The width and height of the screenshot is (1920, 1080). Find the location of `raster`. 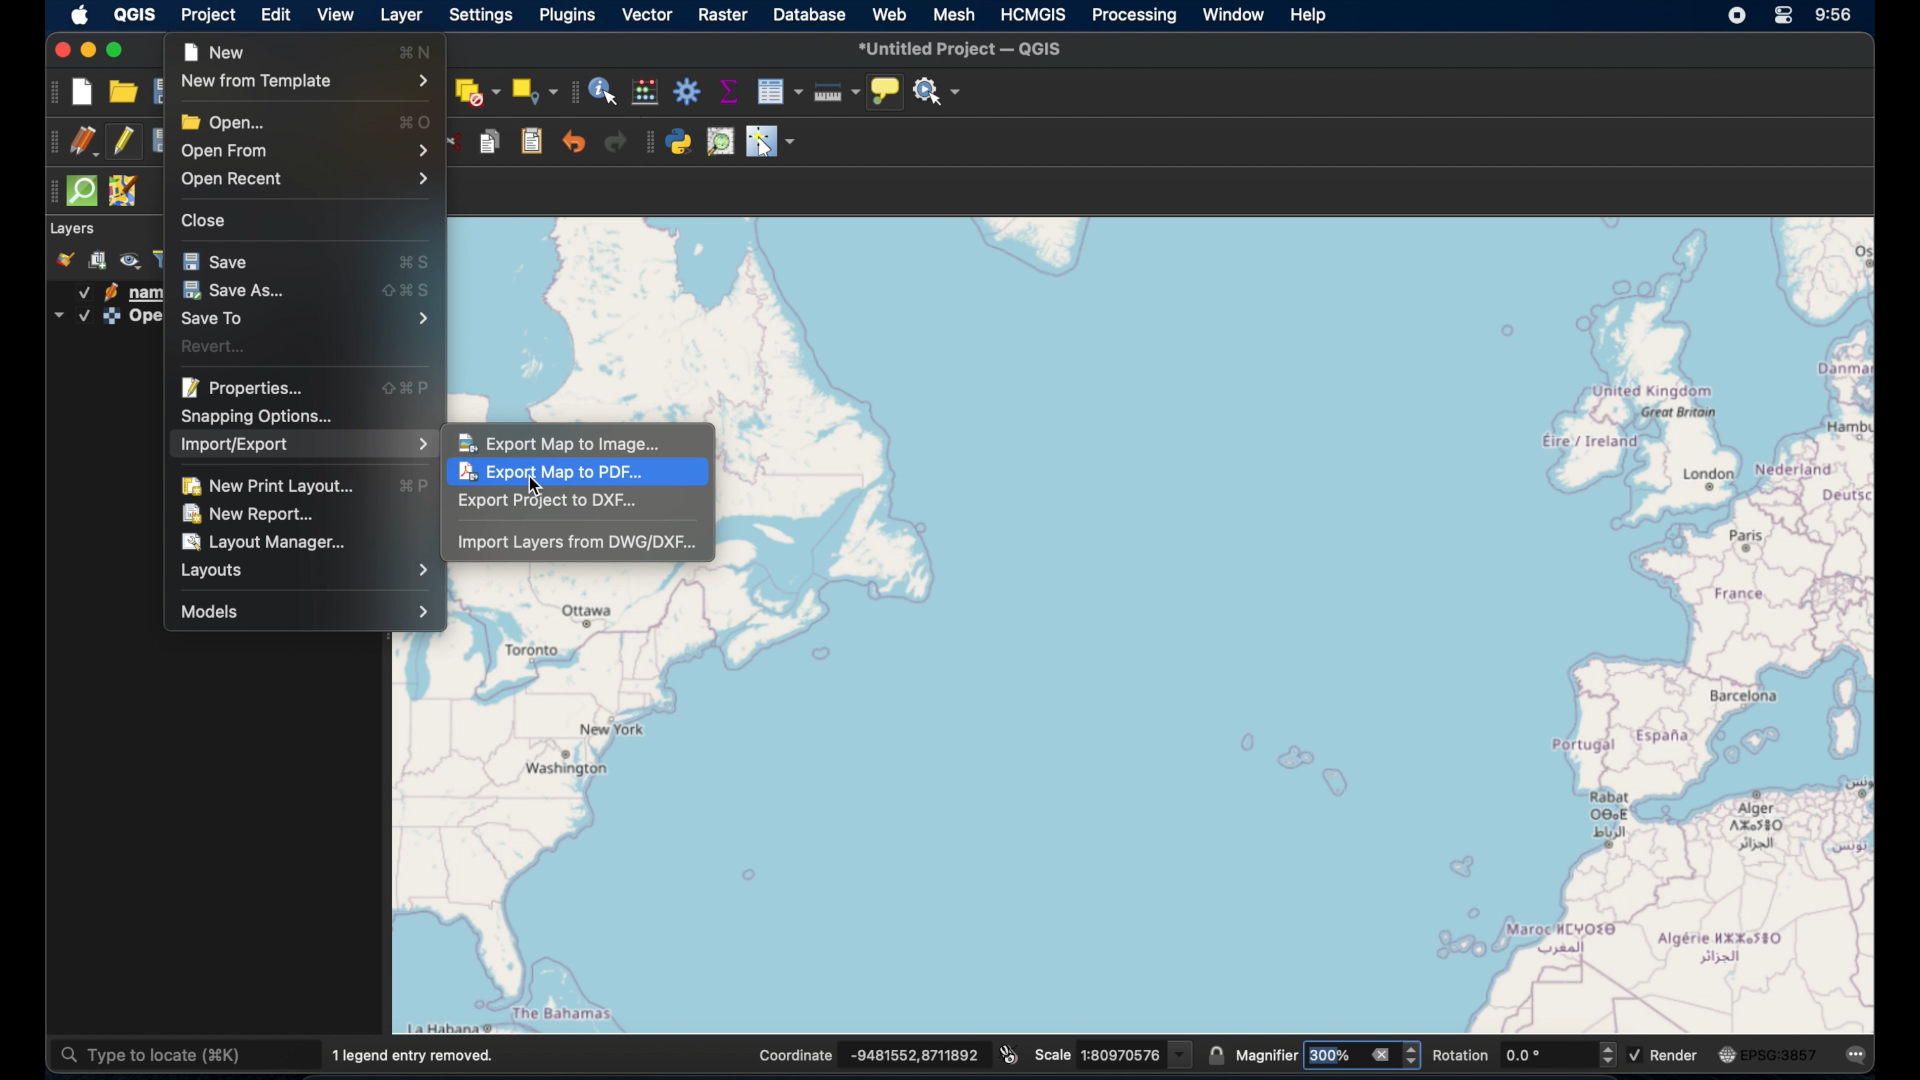

raster is located at coordinates (723, 15).